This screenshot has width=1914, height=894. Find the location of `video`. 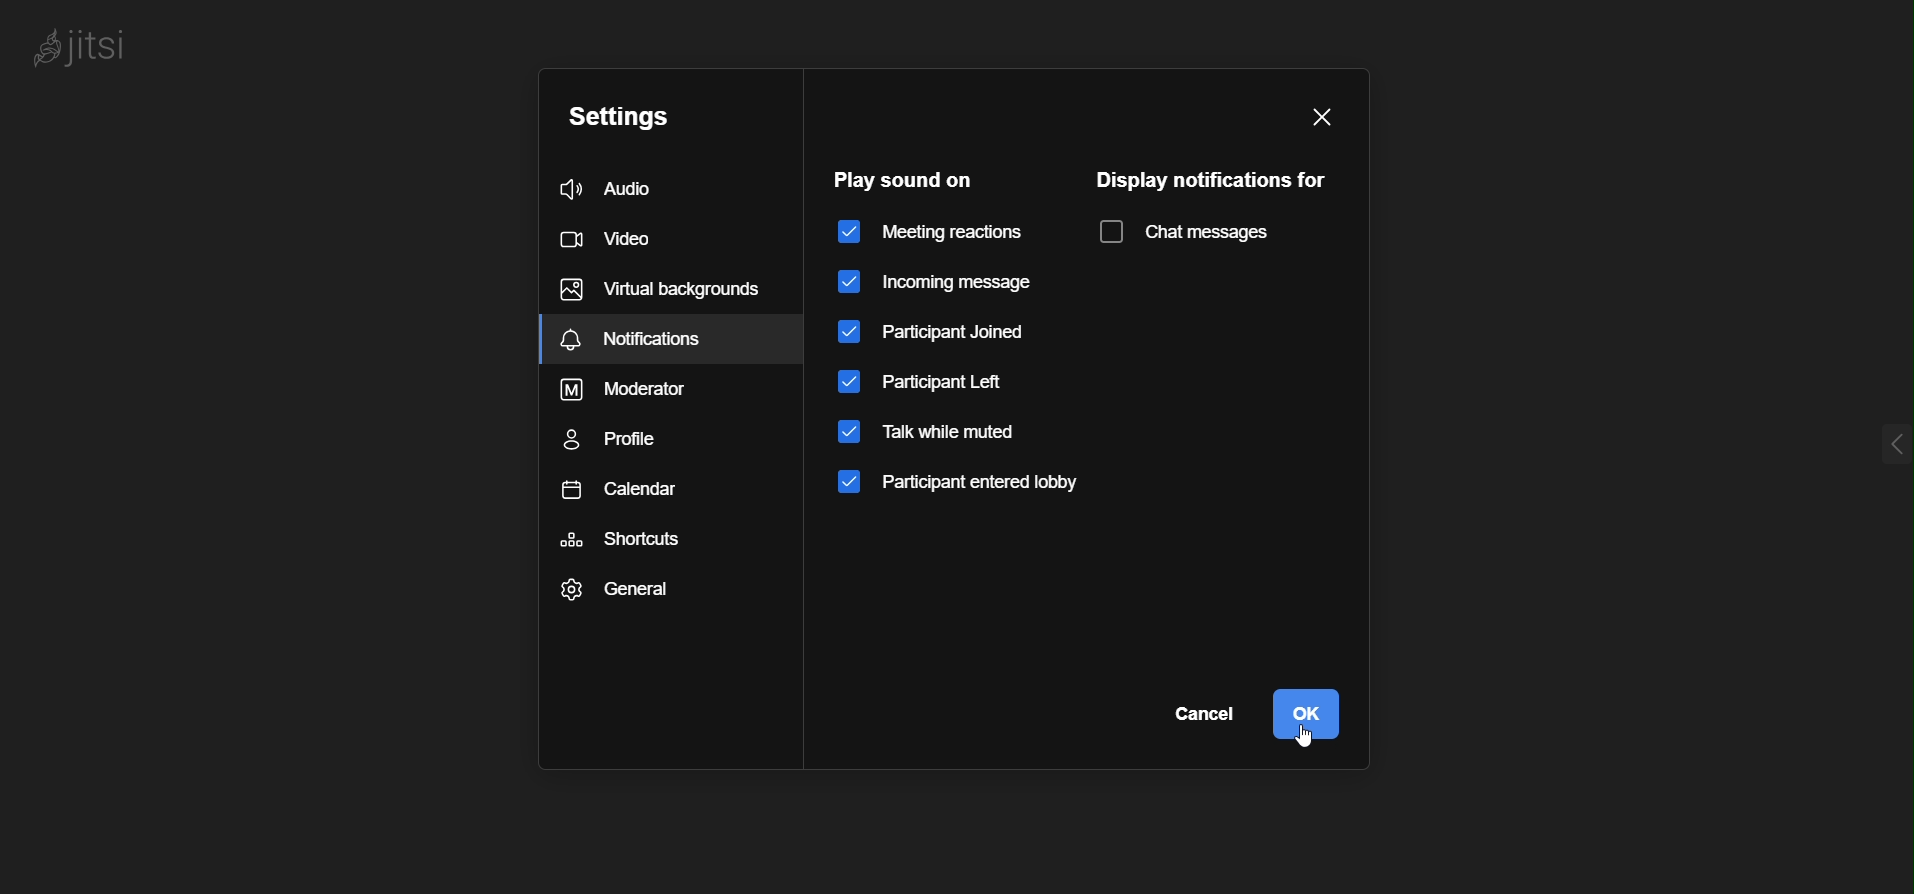

video is located at coordinates (612, 236).